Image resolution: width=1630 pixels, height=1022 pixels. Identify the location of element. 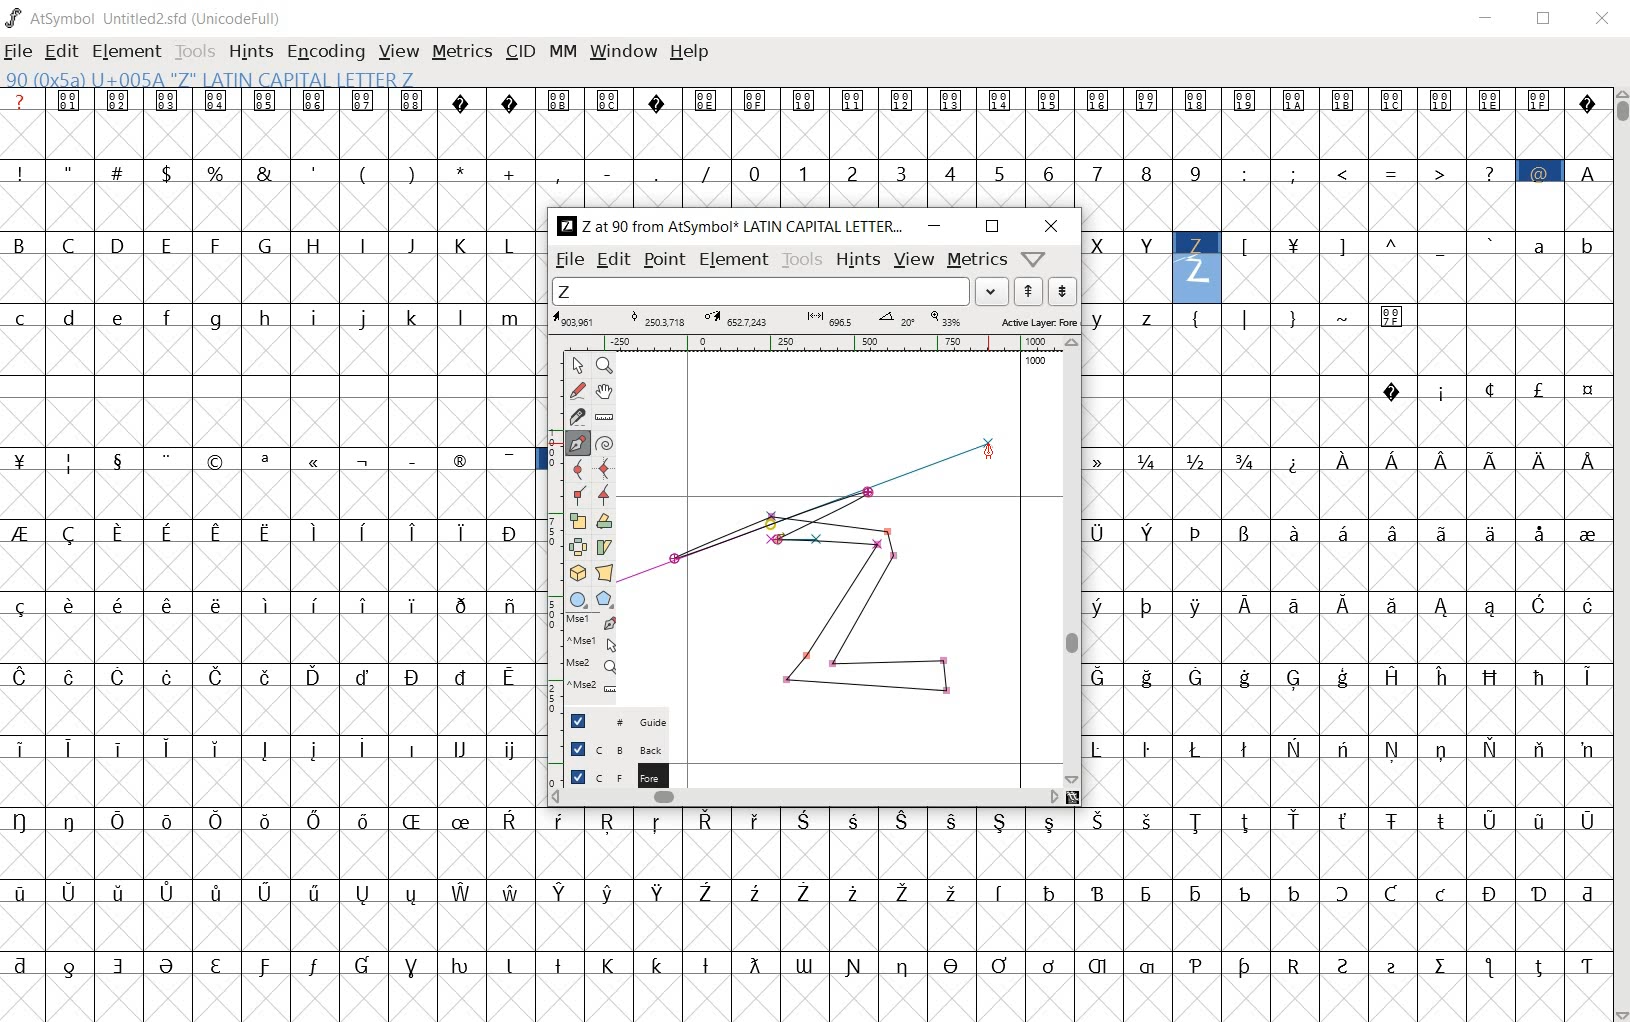
(129, 50).